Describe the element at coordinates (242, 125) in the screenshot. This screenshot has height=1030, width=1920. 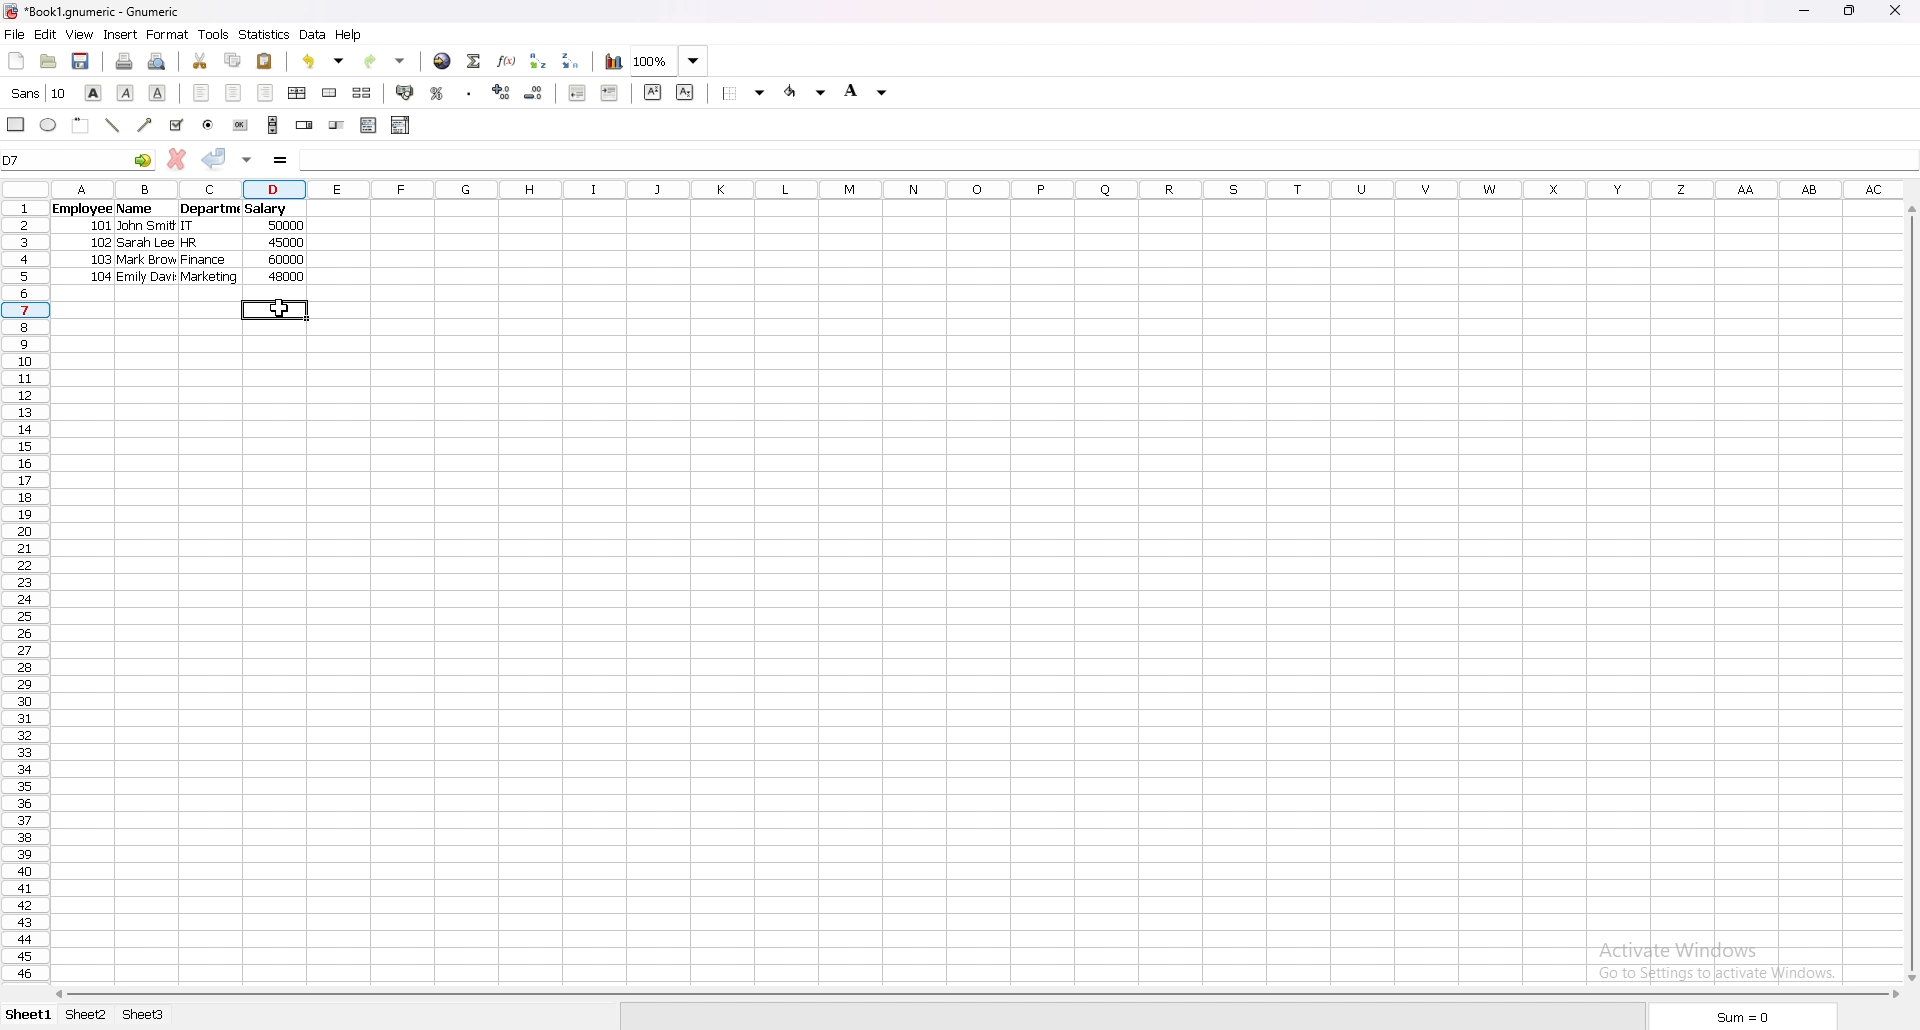
I see `button` at that location.